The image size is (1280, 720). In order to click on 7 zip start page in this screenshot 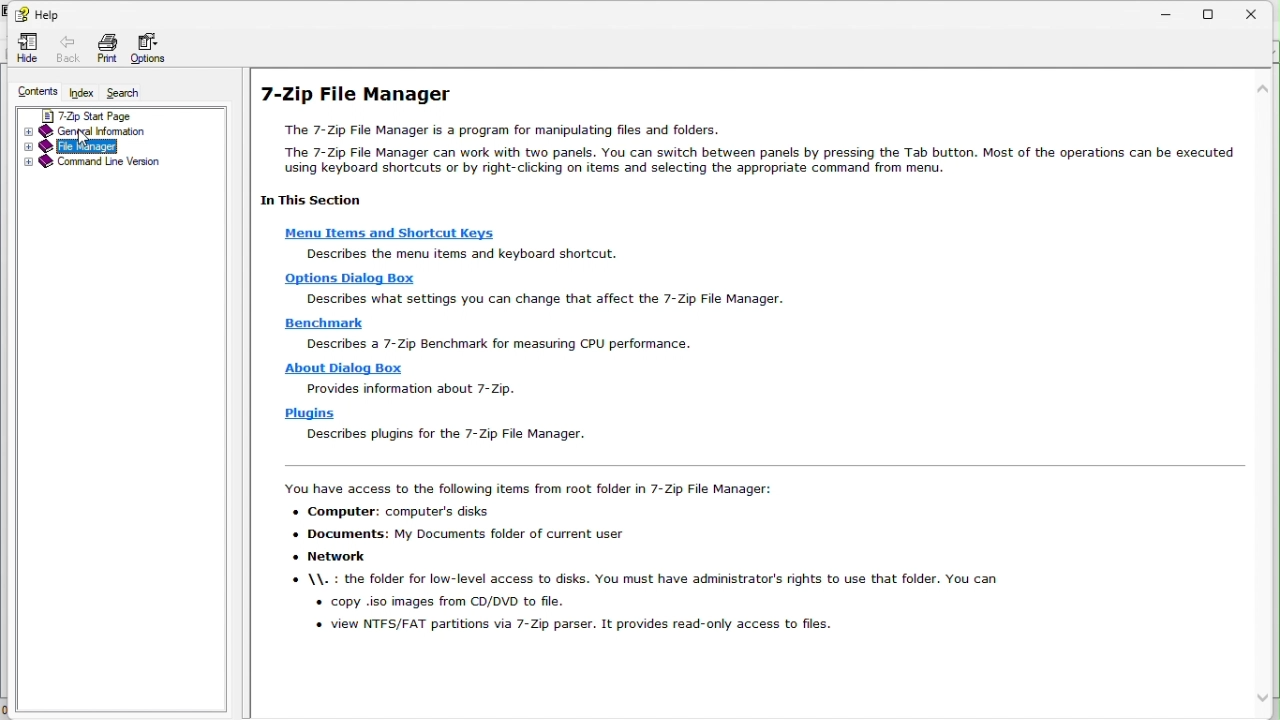, I will do `click(113, 116)`.